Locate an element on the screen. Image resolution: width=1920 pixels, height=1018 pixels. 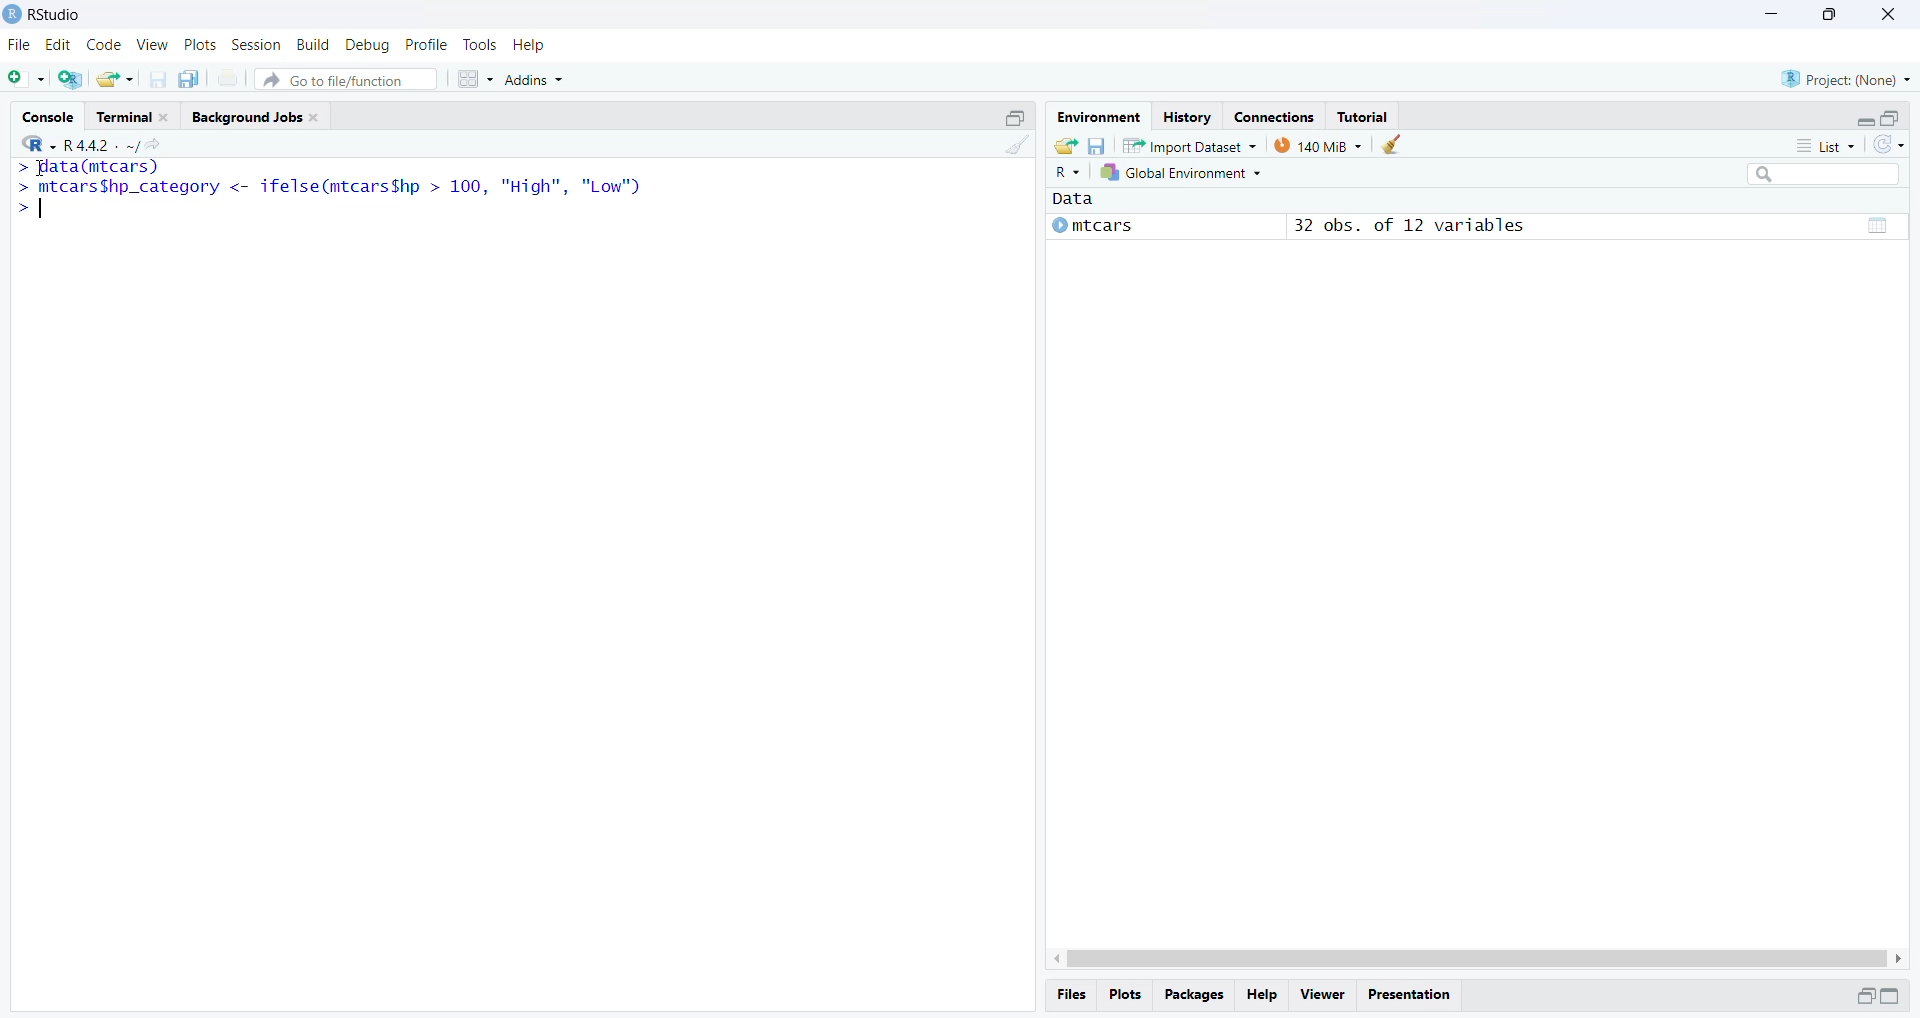
Background Jobs is located at coordinates (259, 117).